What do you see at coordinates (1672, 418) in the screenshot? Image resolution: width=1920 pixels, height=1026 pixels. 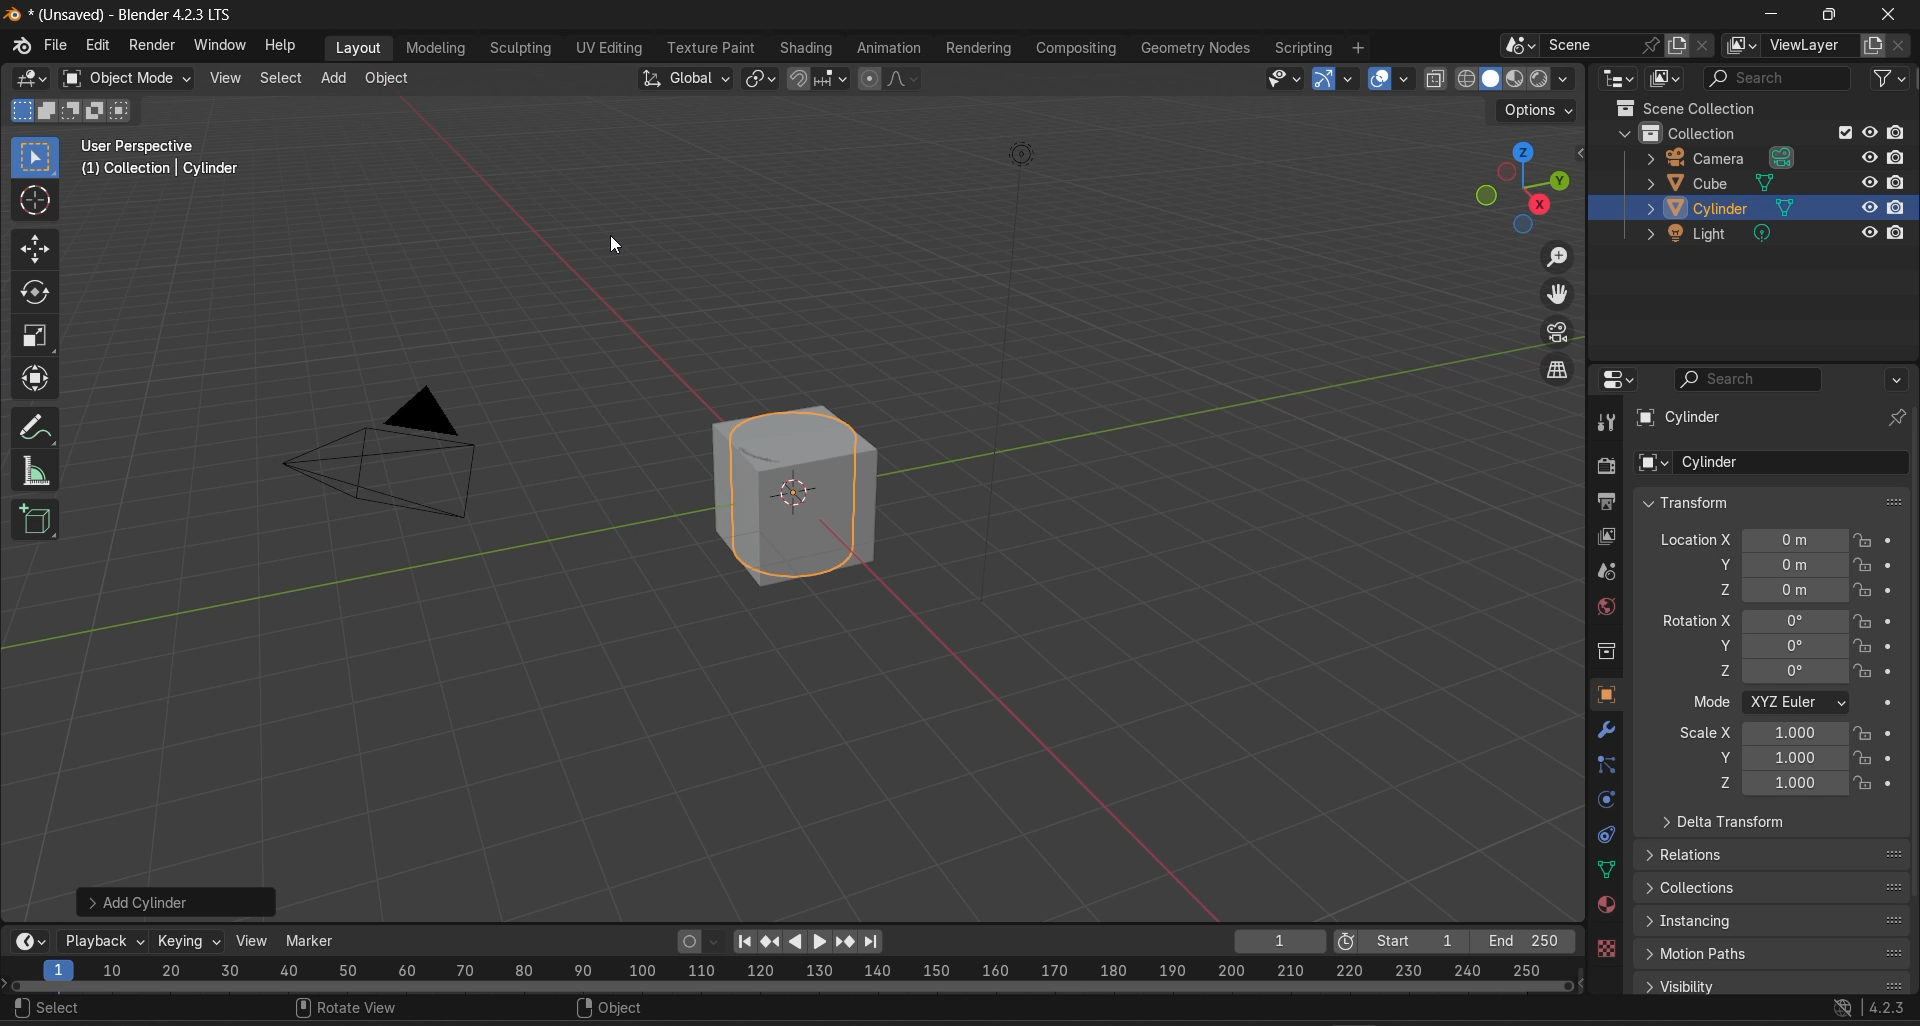 I see `cube` at bounding box center [1672, 418].